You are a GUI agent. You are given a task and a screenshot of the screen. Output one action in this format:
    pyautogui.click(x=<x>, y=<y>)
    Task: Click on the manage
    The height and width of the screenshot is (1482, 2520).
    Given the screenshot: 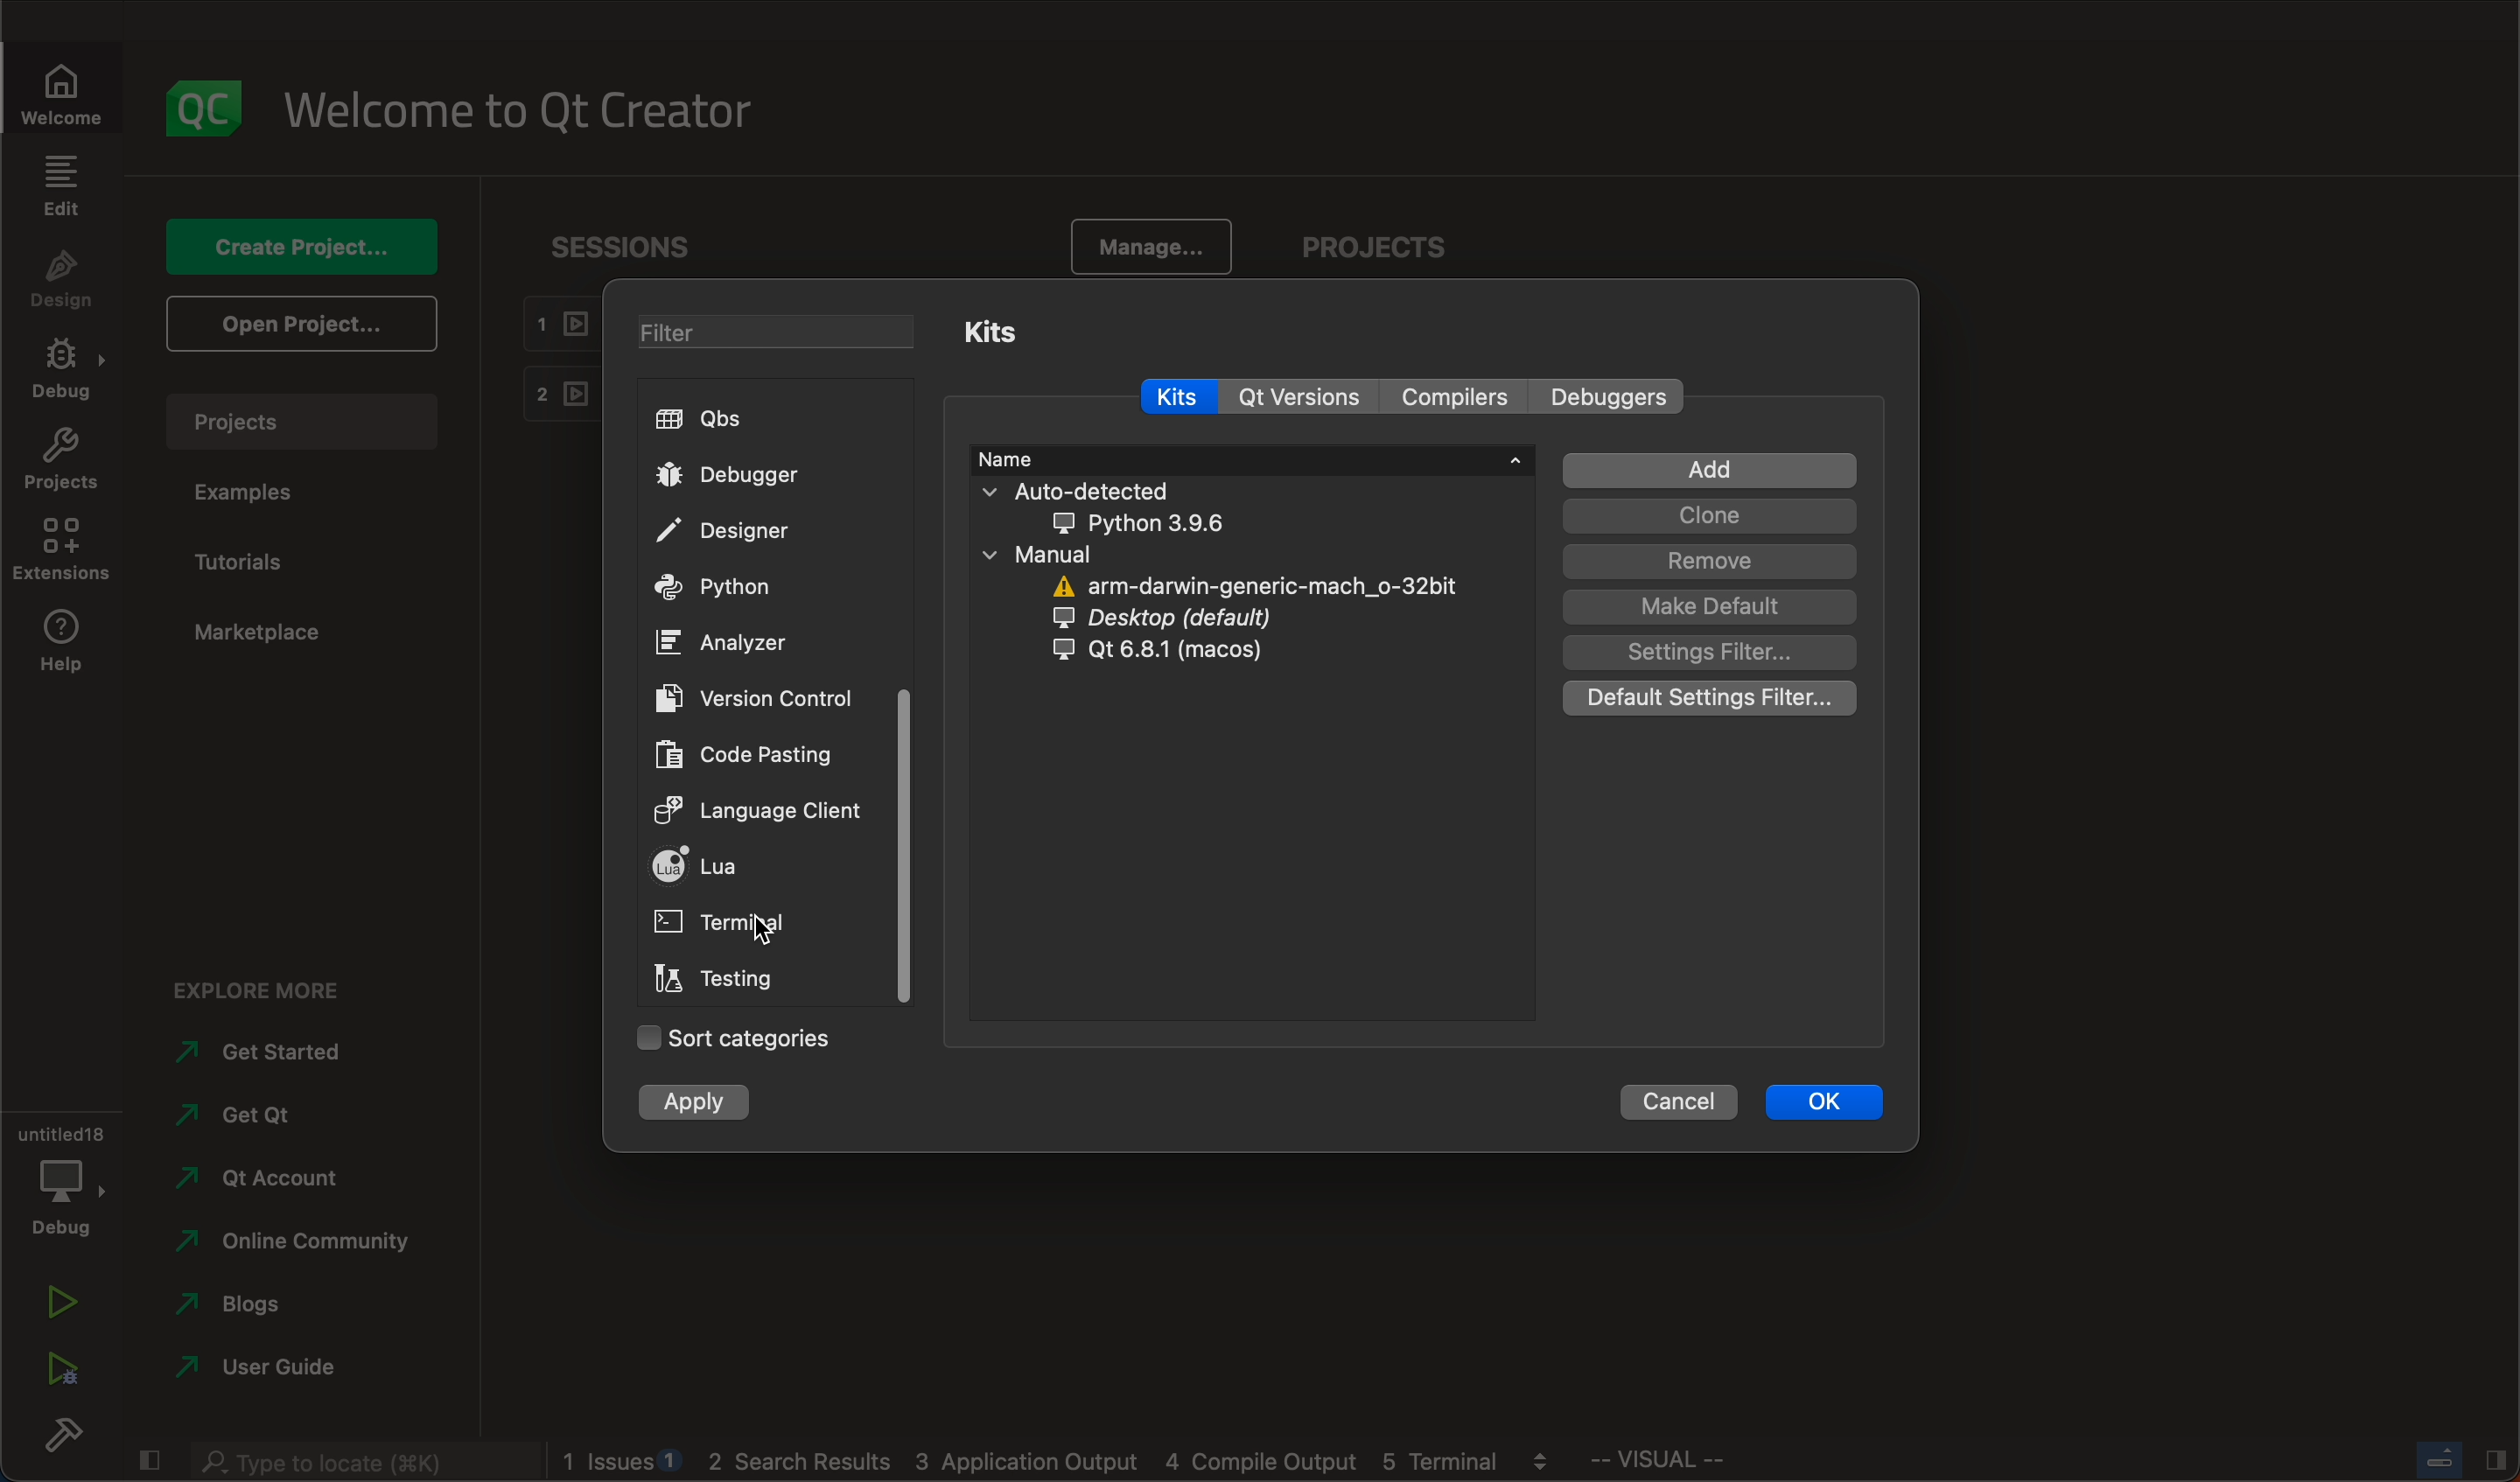 What is the action you would take?
    pyautogui.click(x=1152, y=242)
    